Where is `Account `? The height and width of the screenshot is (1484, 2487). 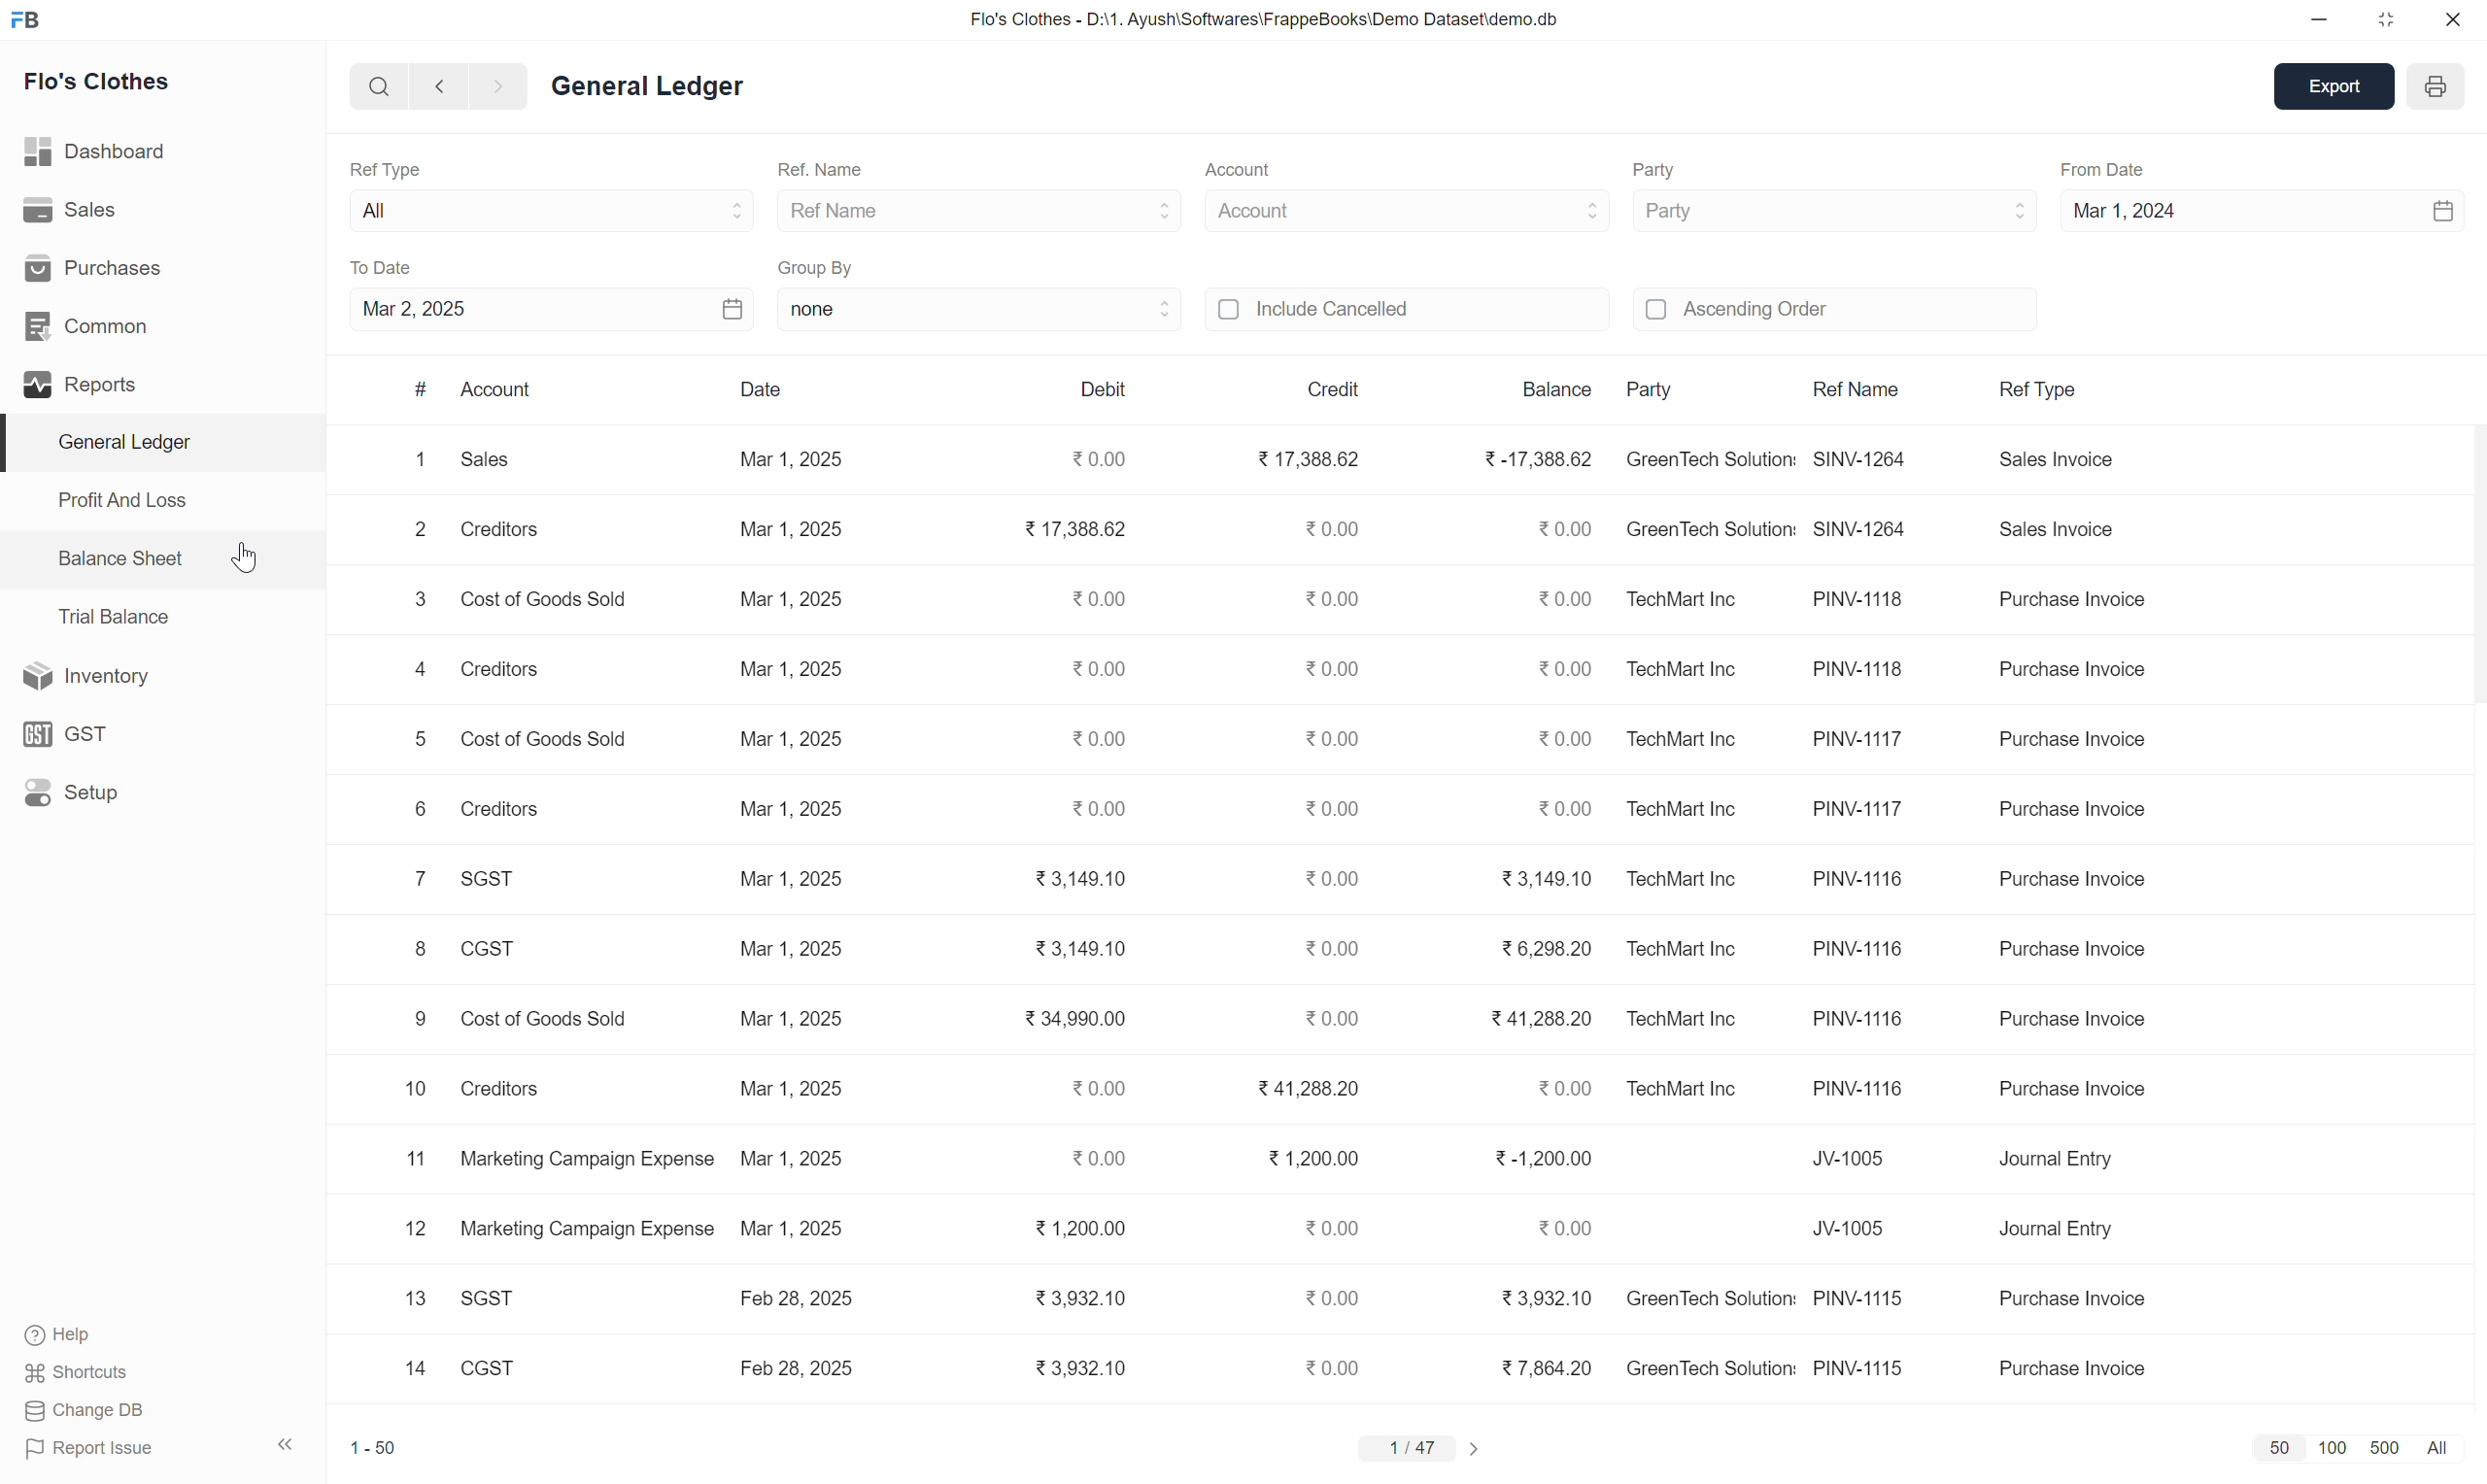 Account  is located at coordinates (1404, 211).